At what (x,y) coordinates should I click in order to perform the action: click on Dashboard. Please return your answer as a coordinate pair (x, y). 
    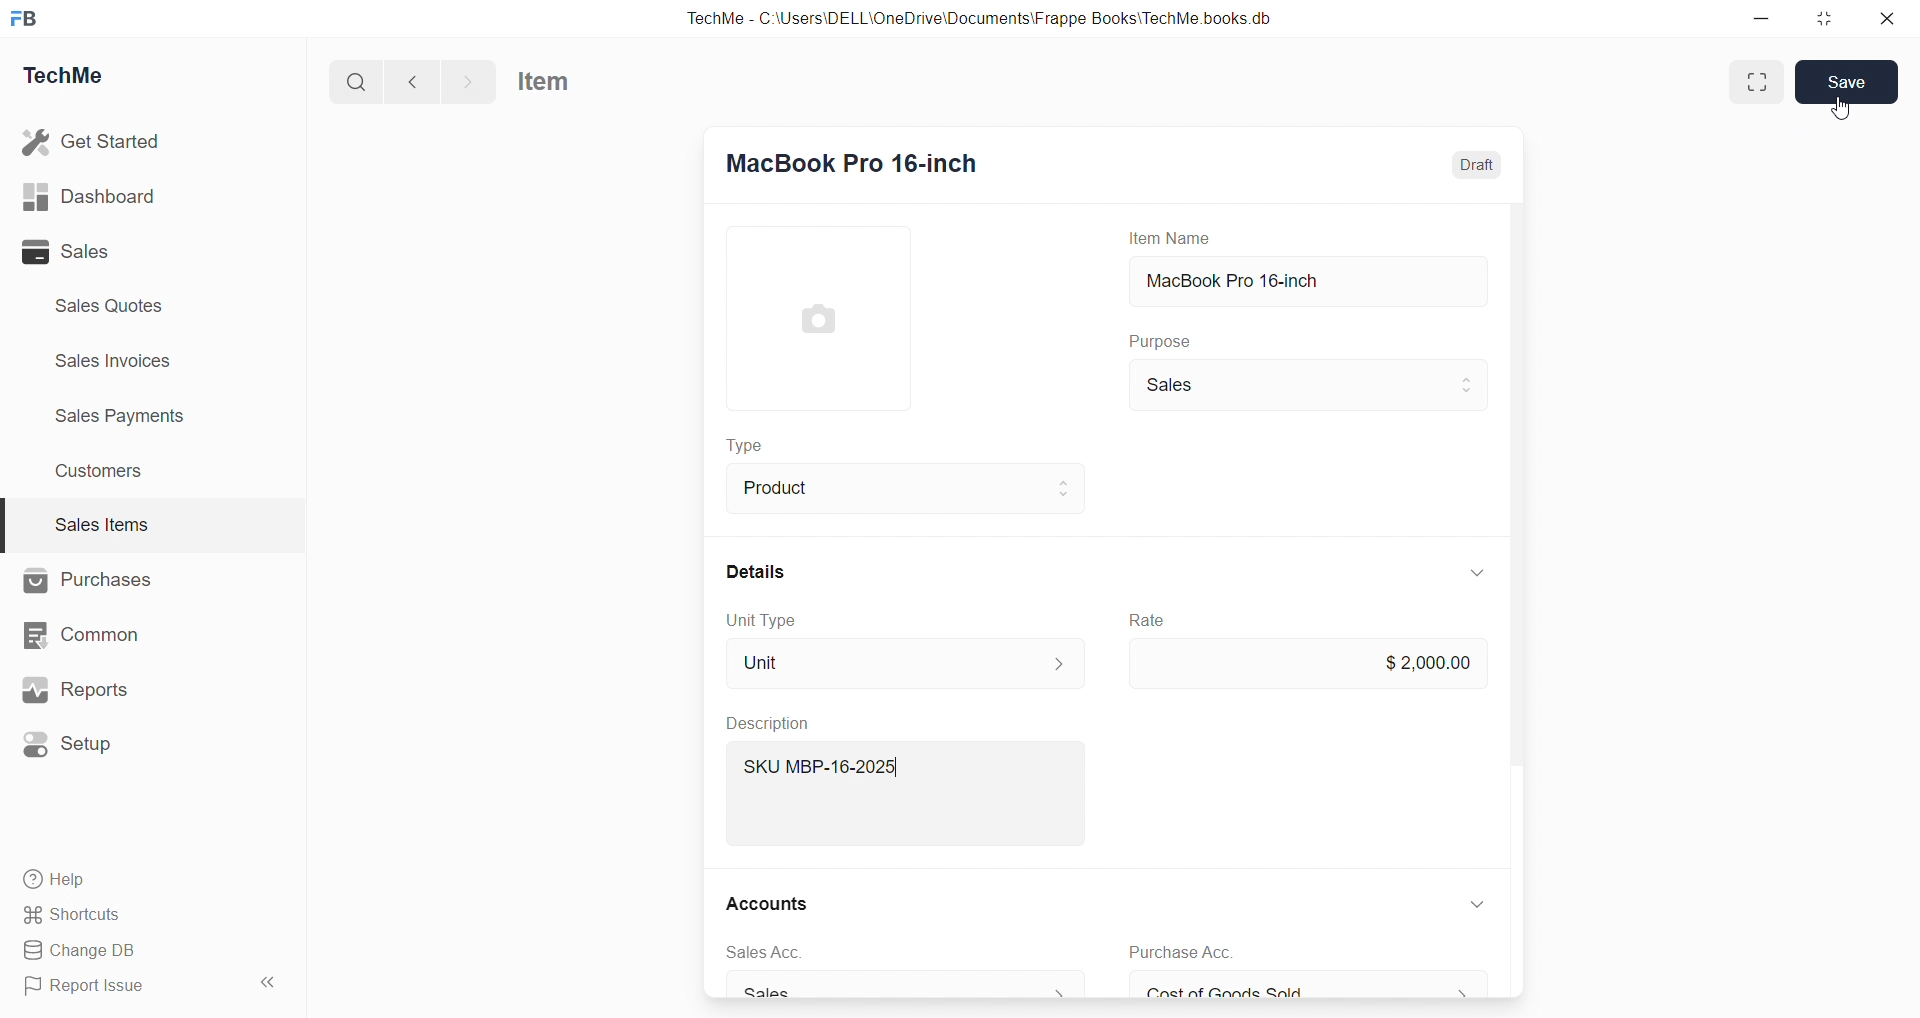
    Looking at the image, I should click on (90, 195).